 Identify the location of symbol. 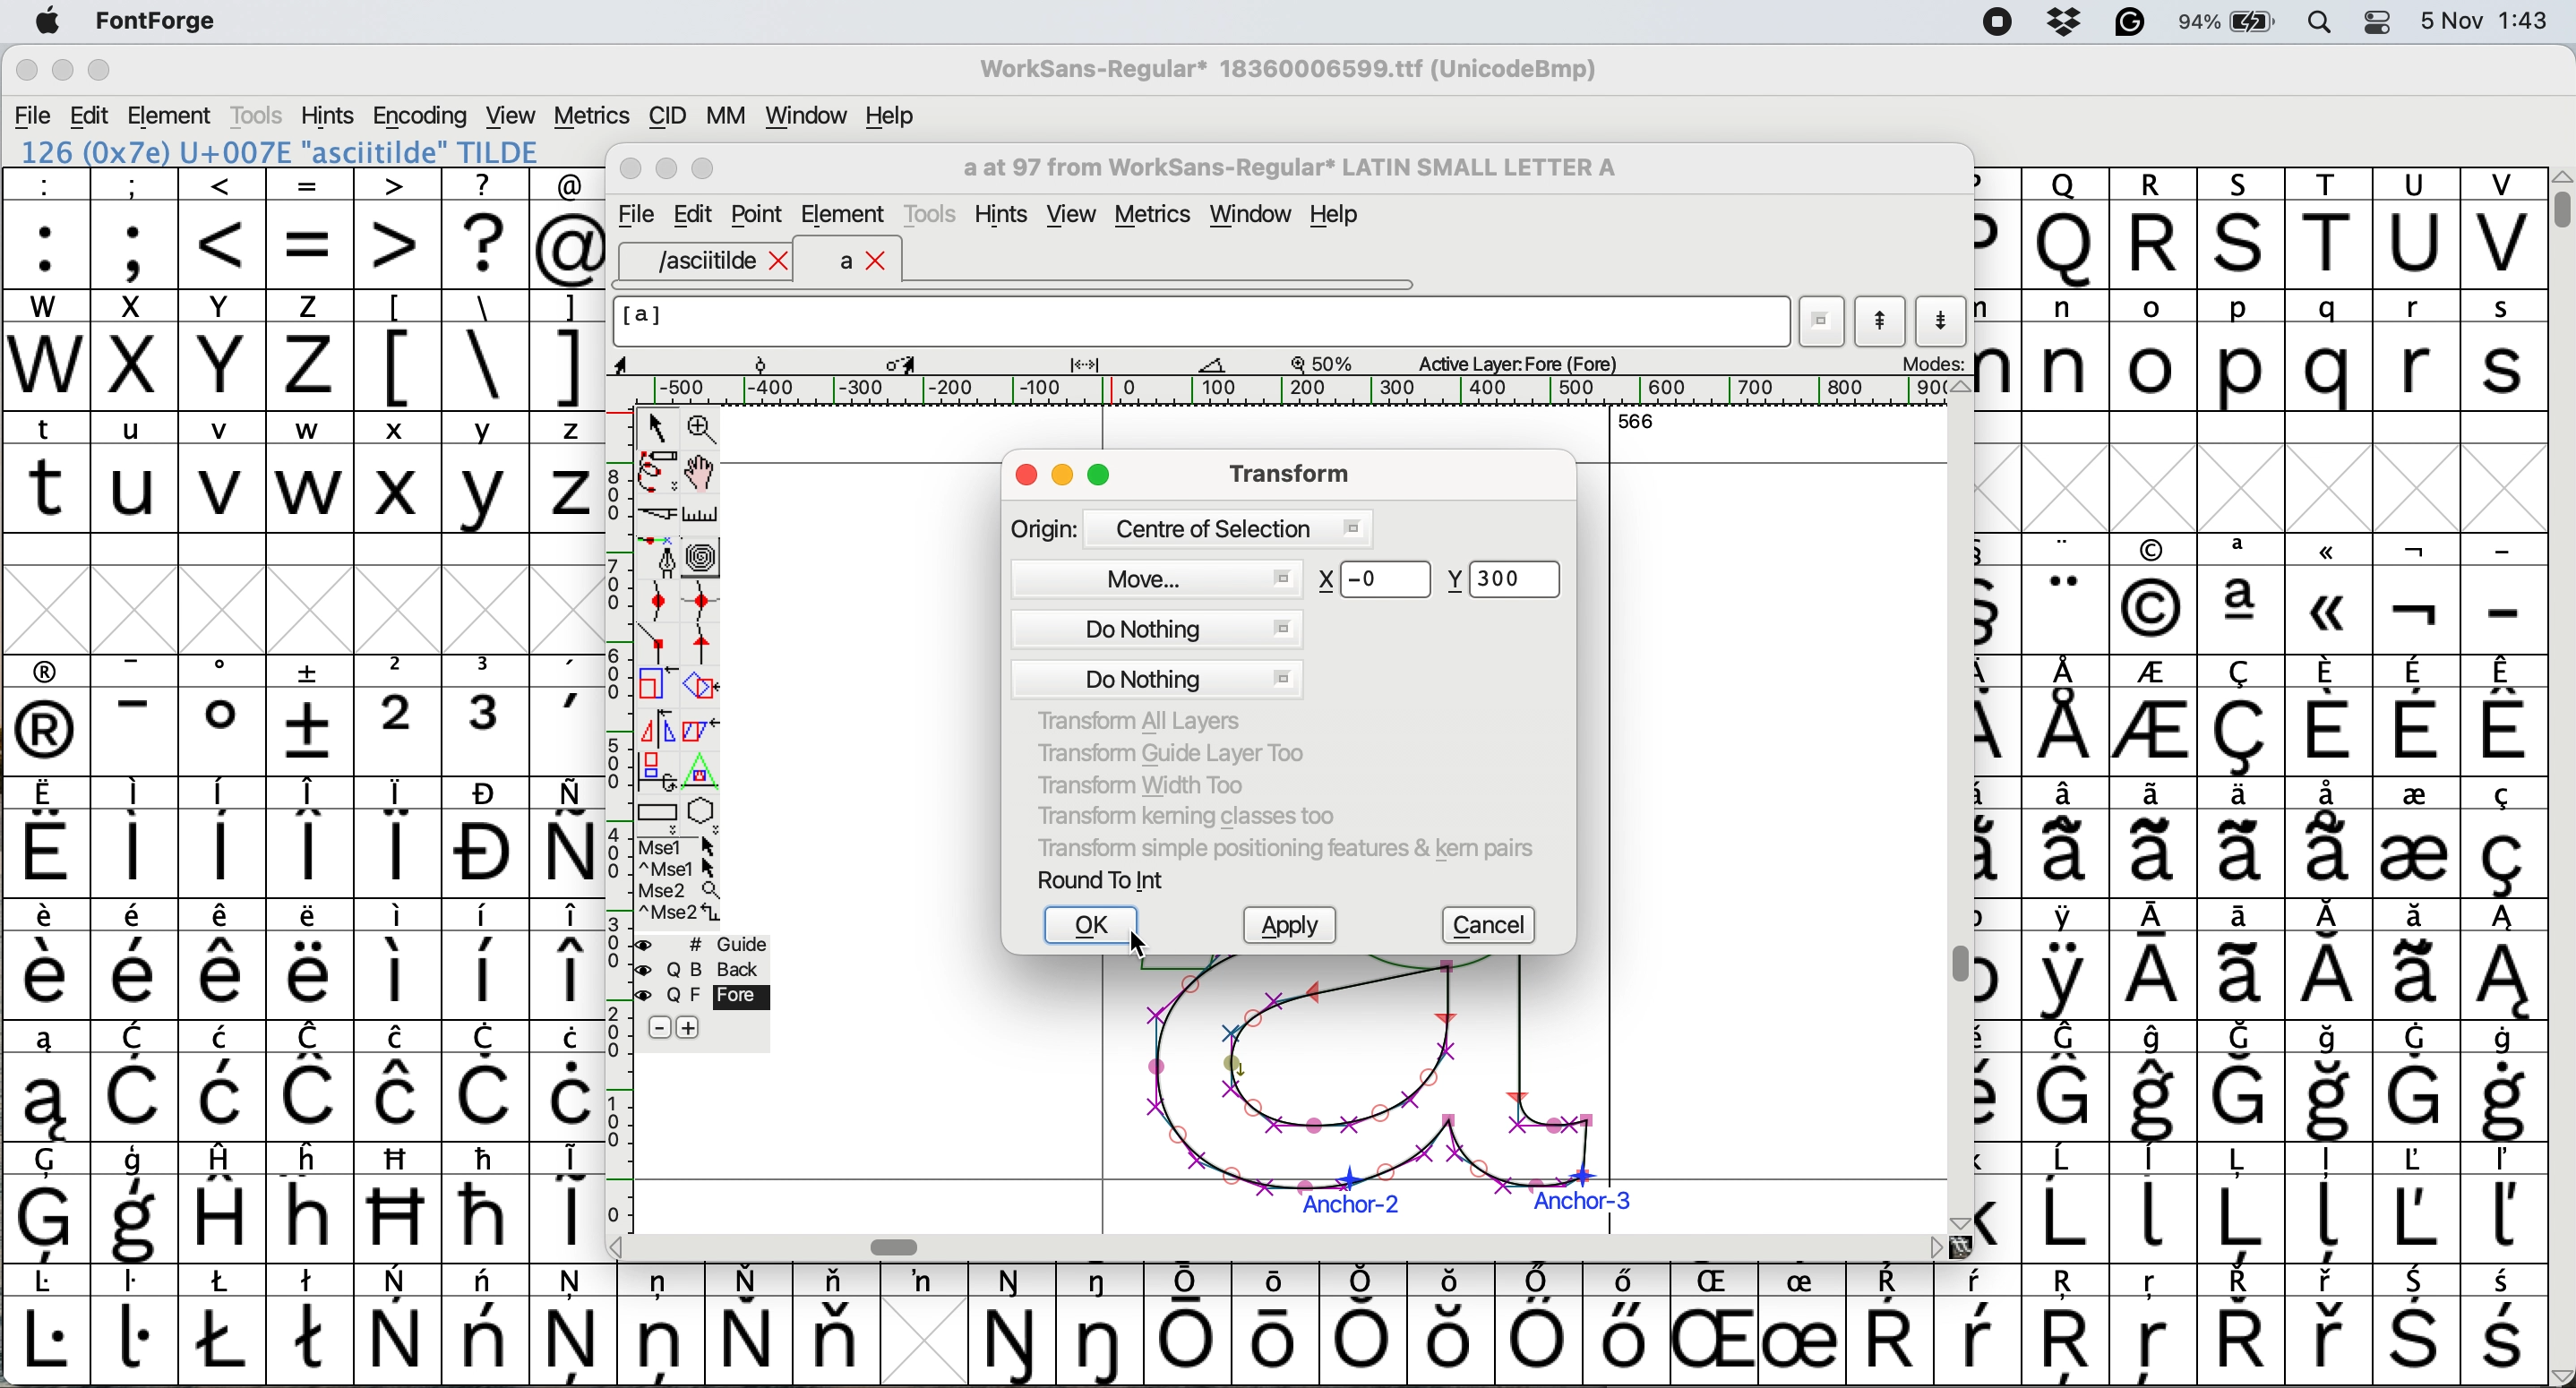
(489, 715).